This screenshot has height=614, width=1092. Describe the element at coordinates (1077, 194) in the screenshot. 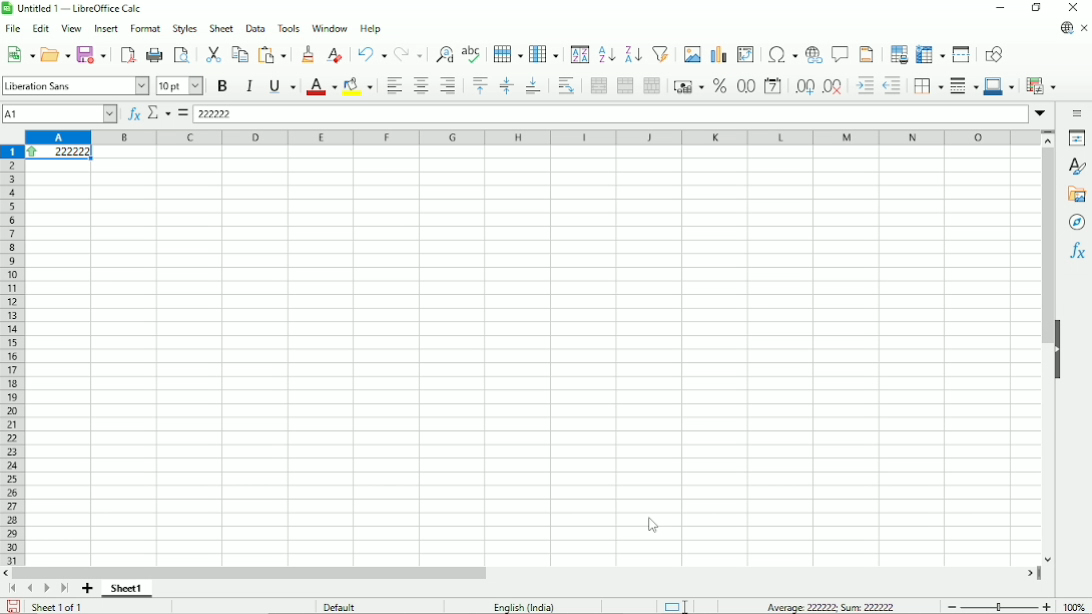

I see `Gallery` at that location.